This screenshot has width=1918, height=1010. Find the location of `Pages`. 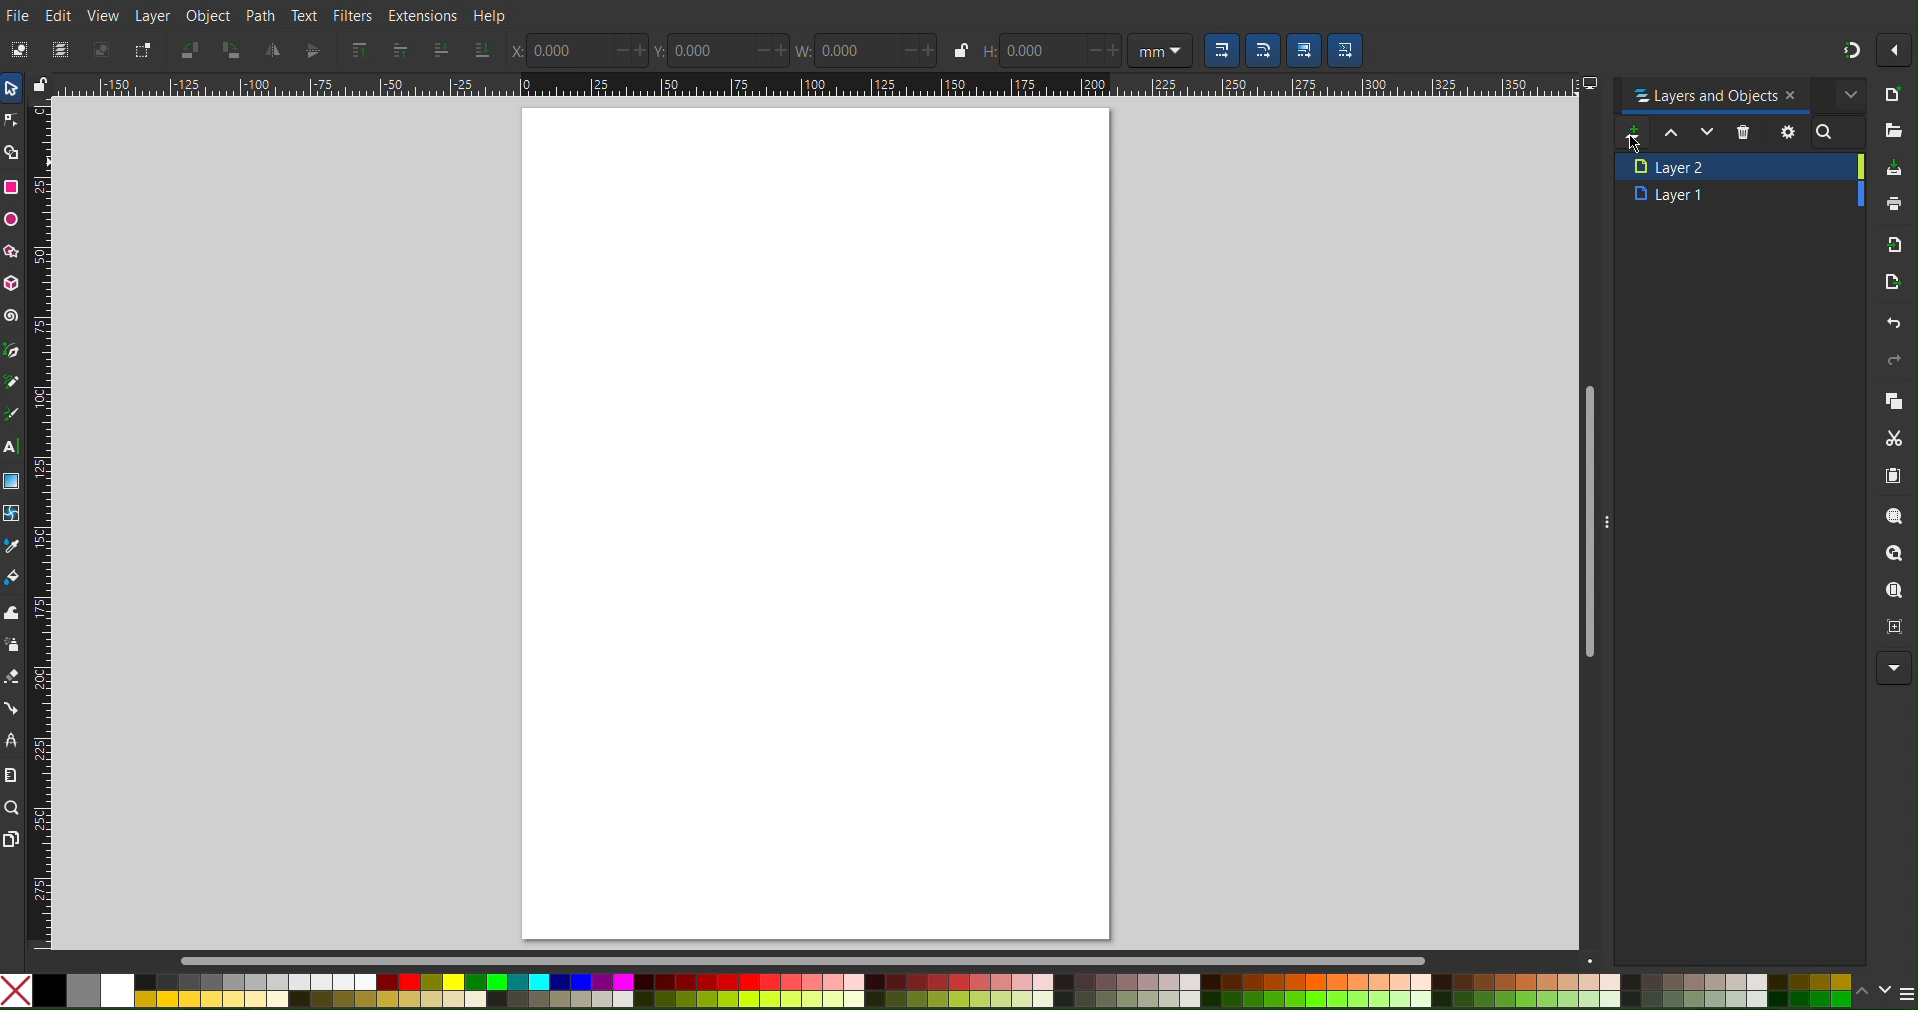

Pages is located at coordinates (16, 840).